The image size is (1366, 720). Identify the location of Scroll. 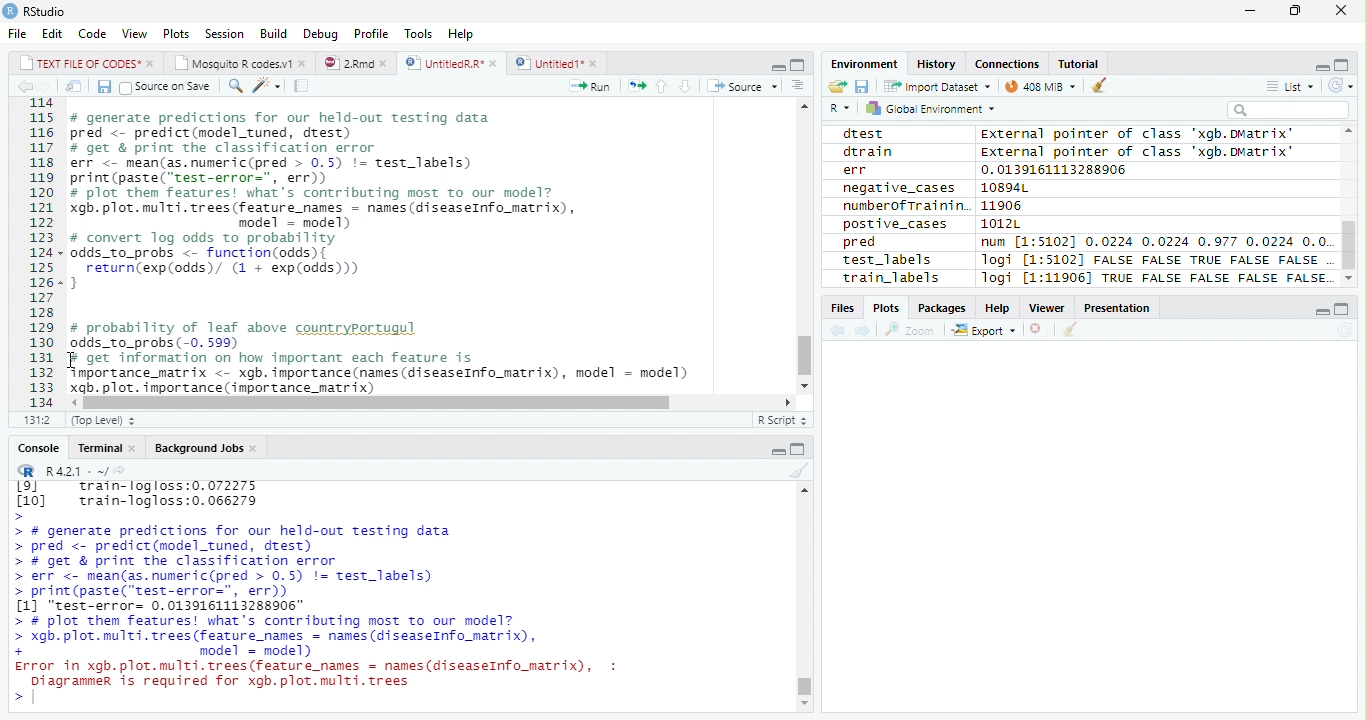
(1349, 207).